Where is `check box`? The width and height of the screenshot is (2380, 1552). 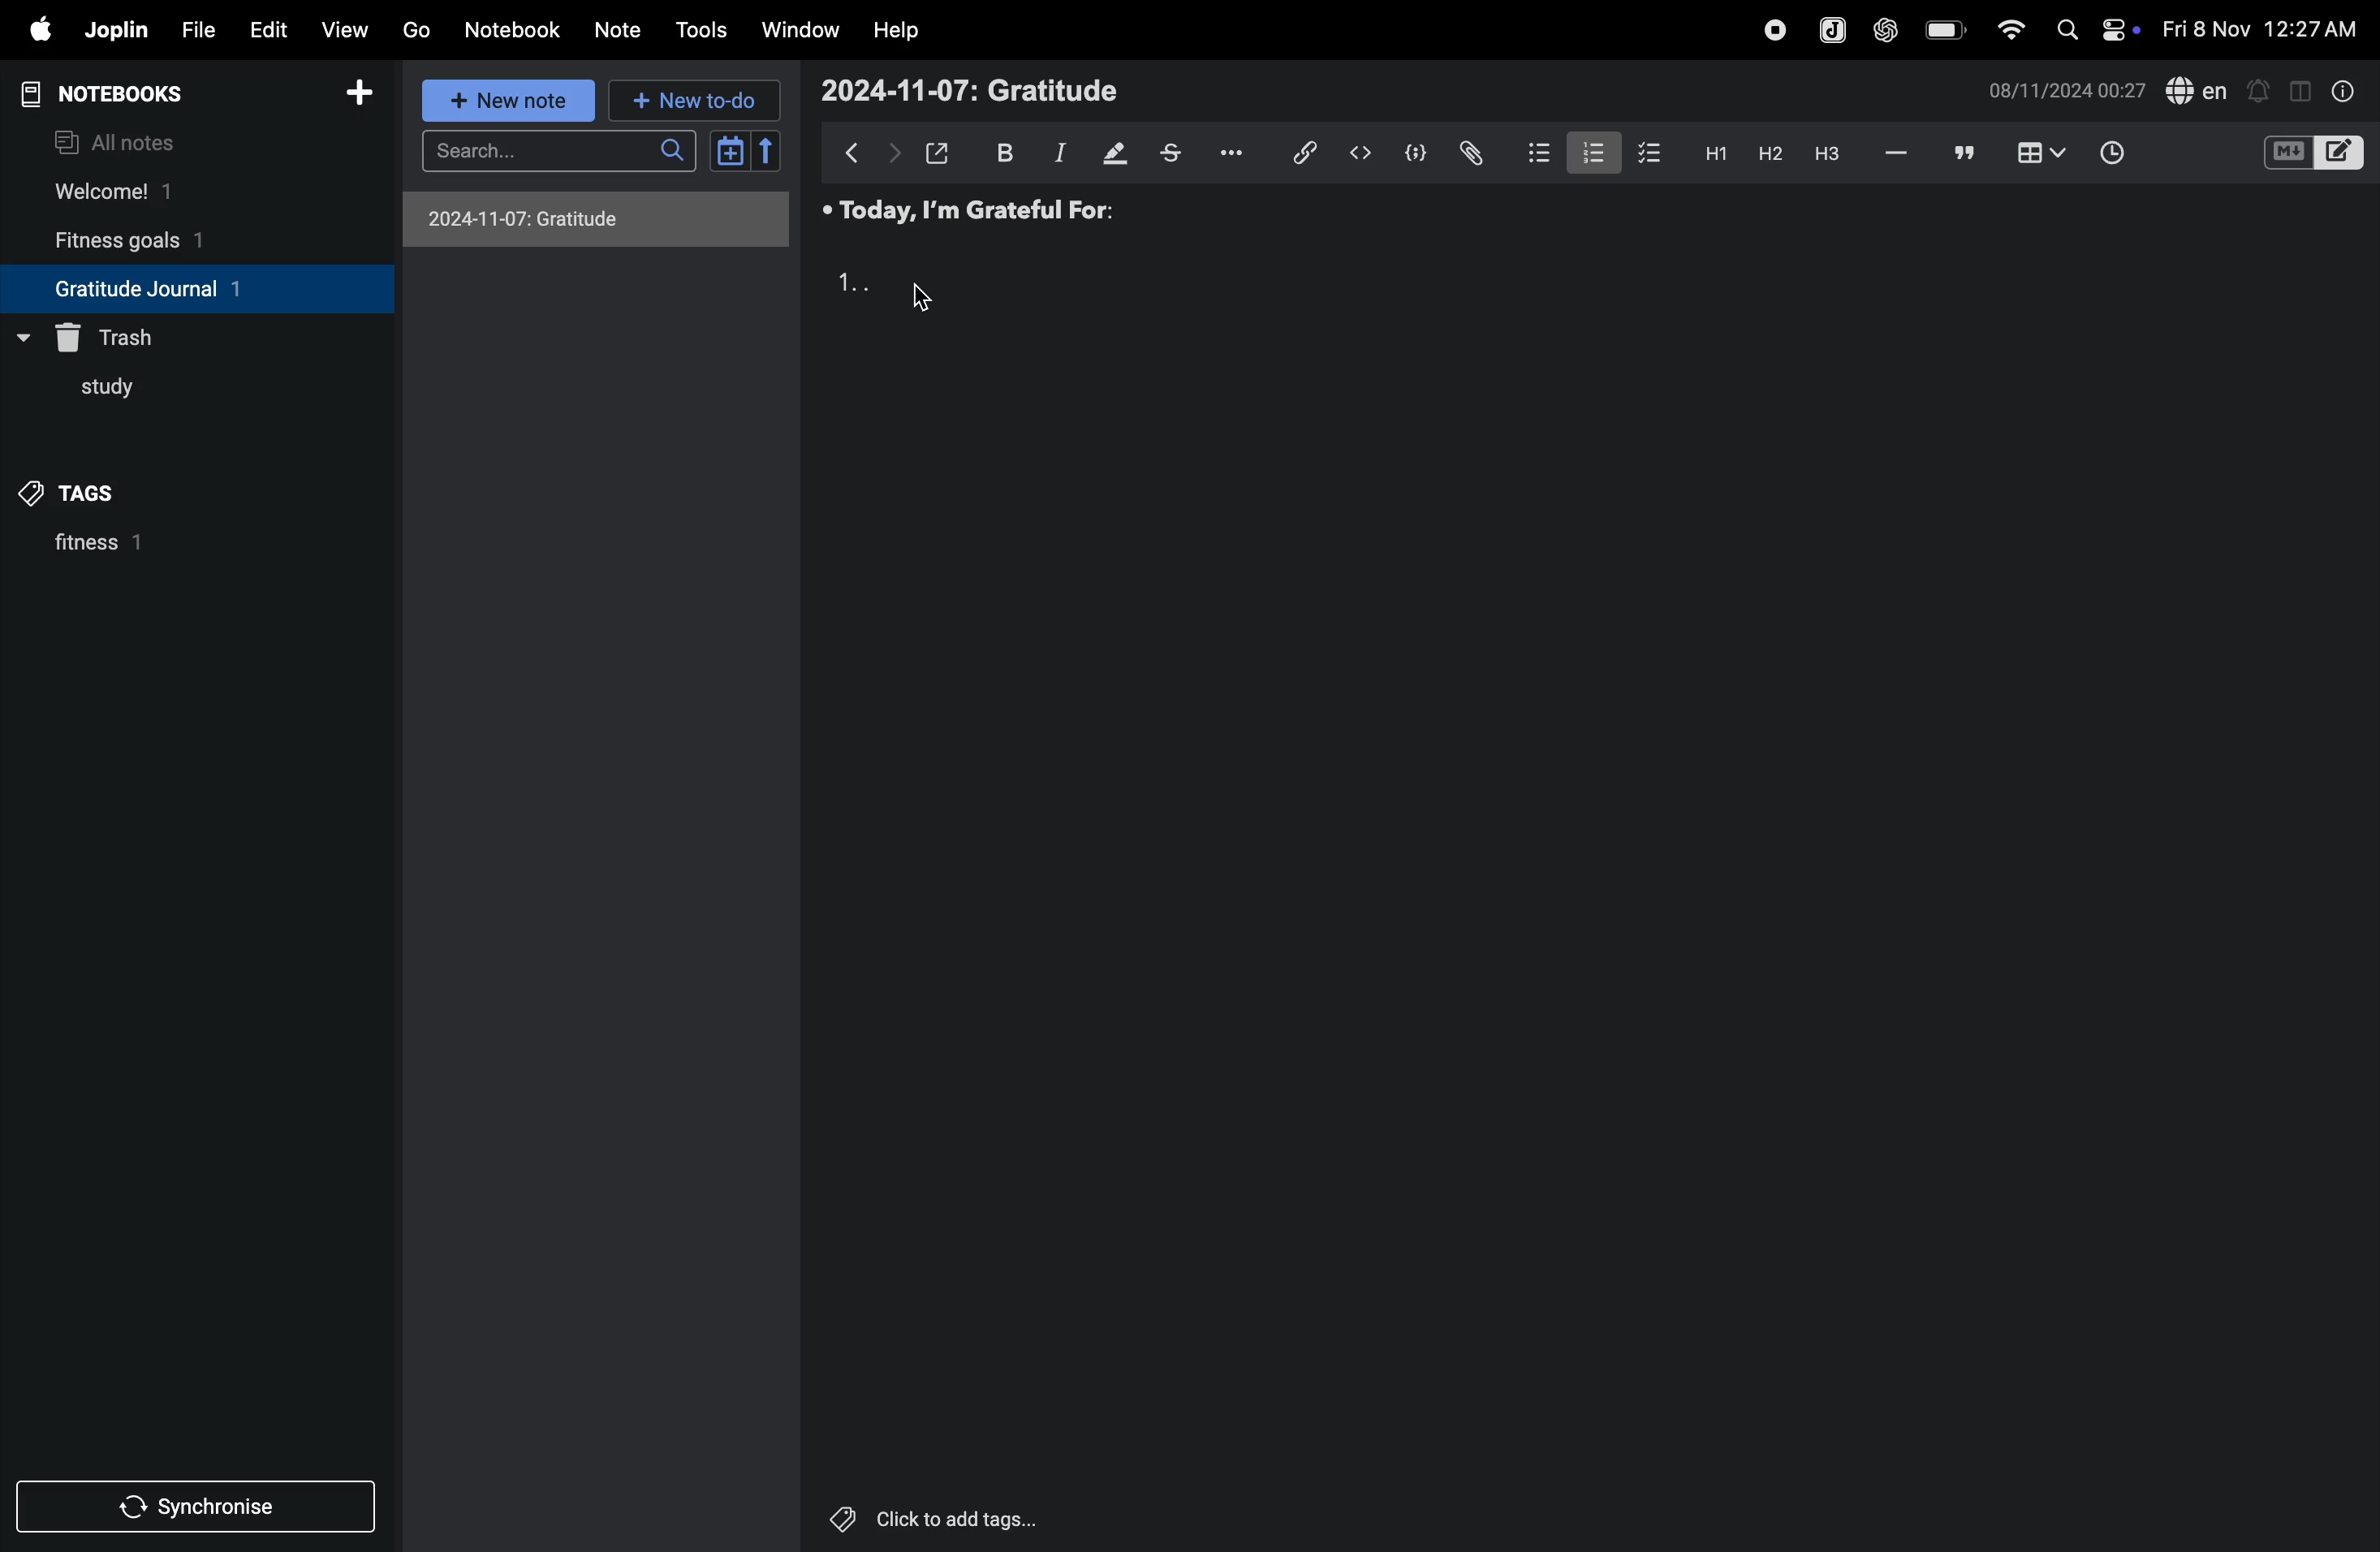 check box is located at coordinates (1644, 153).